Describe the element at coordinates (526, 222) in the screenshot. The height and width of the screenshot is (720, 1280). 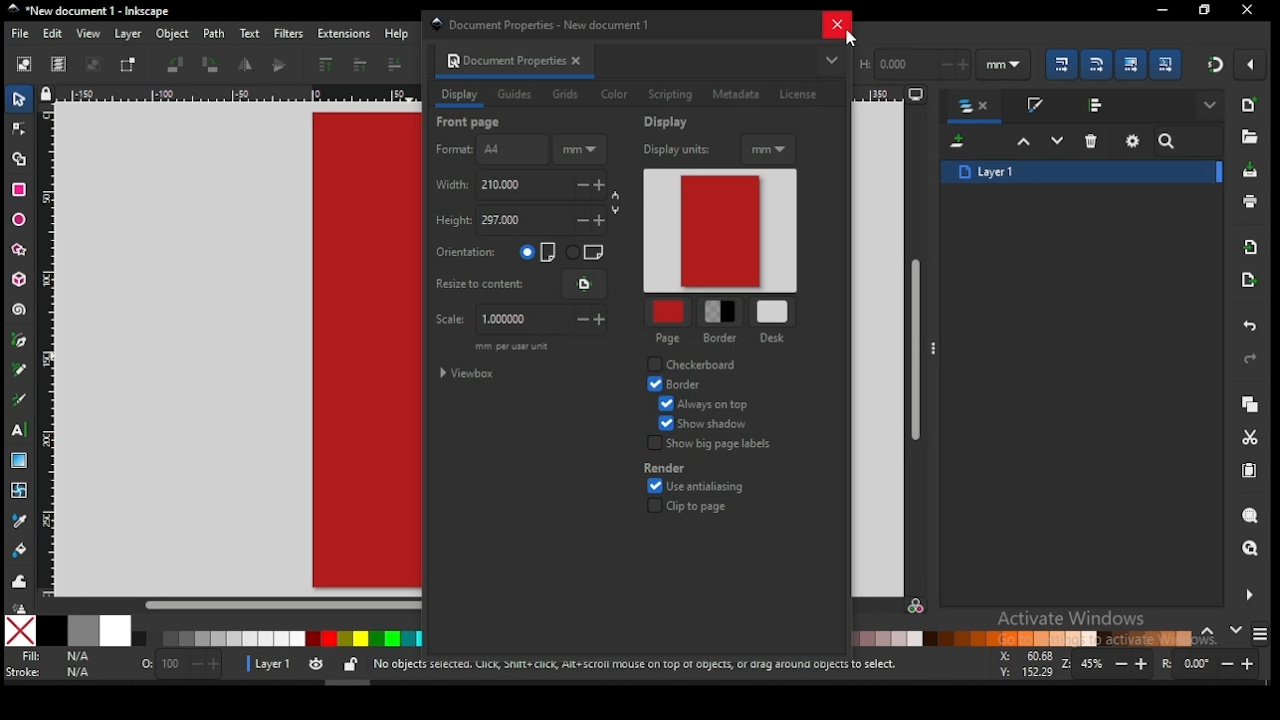
I see `height` at that location.